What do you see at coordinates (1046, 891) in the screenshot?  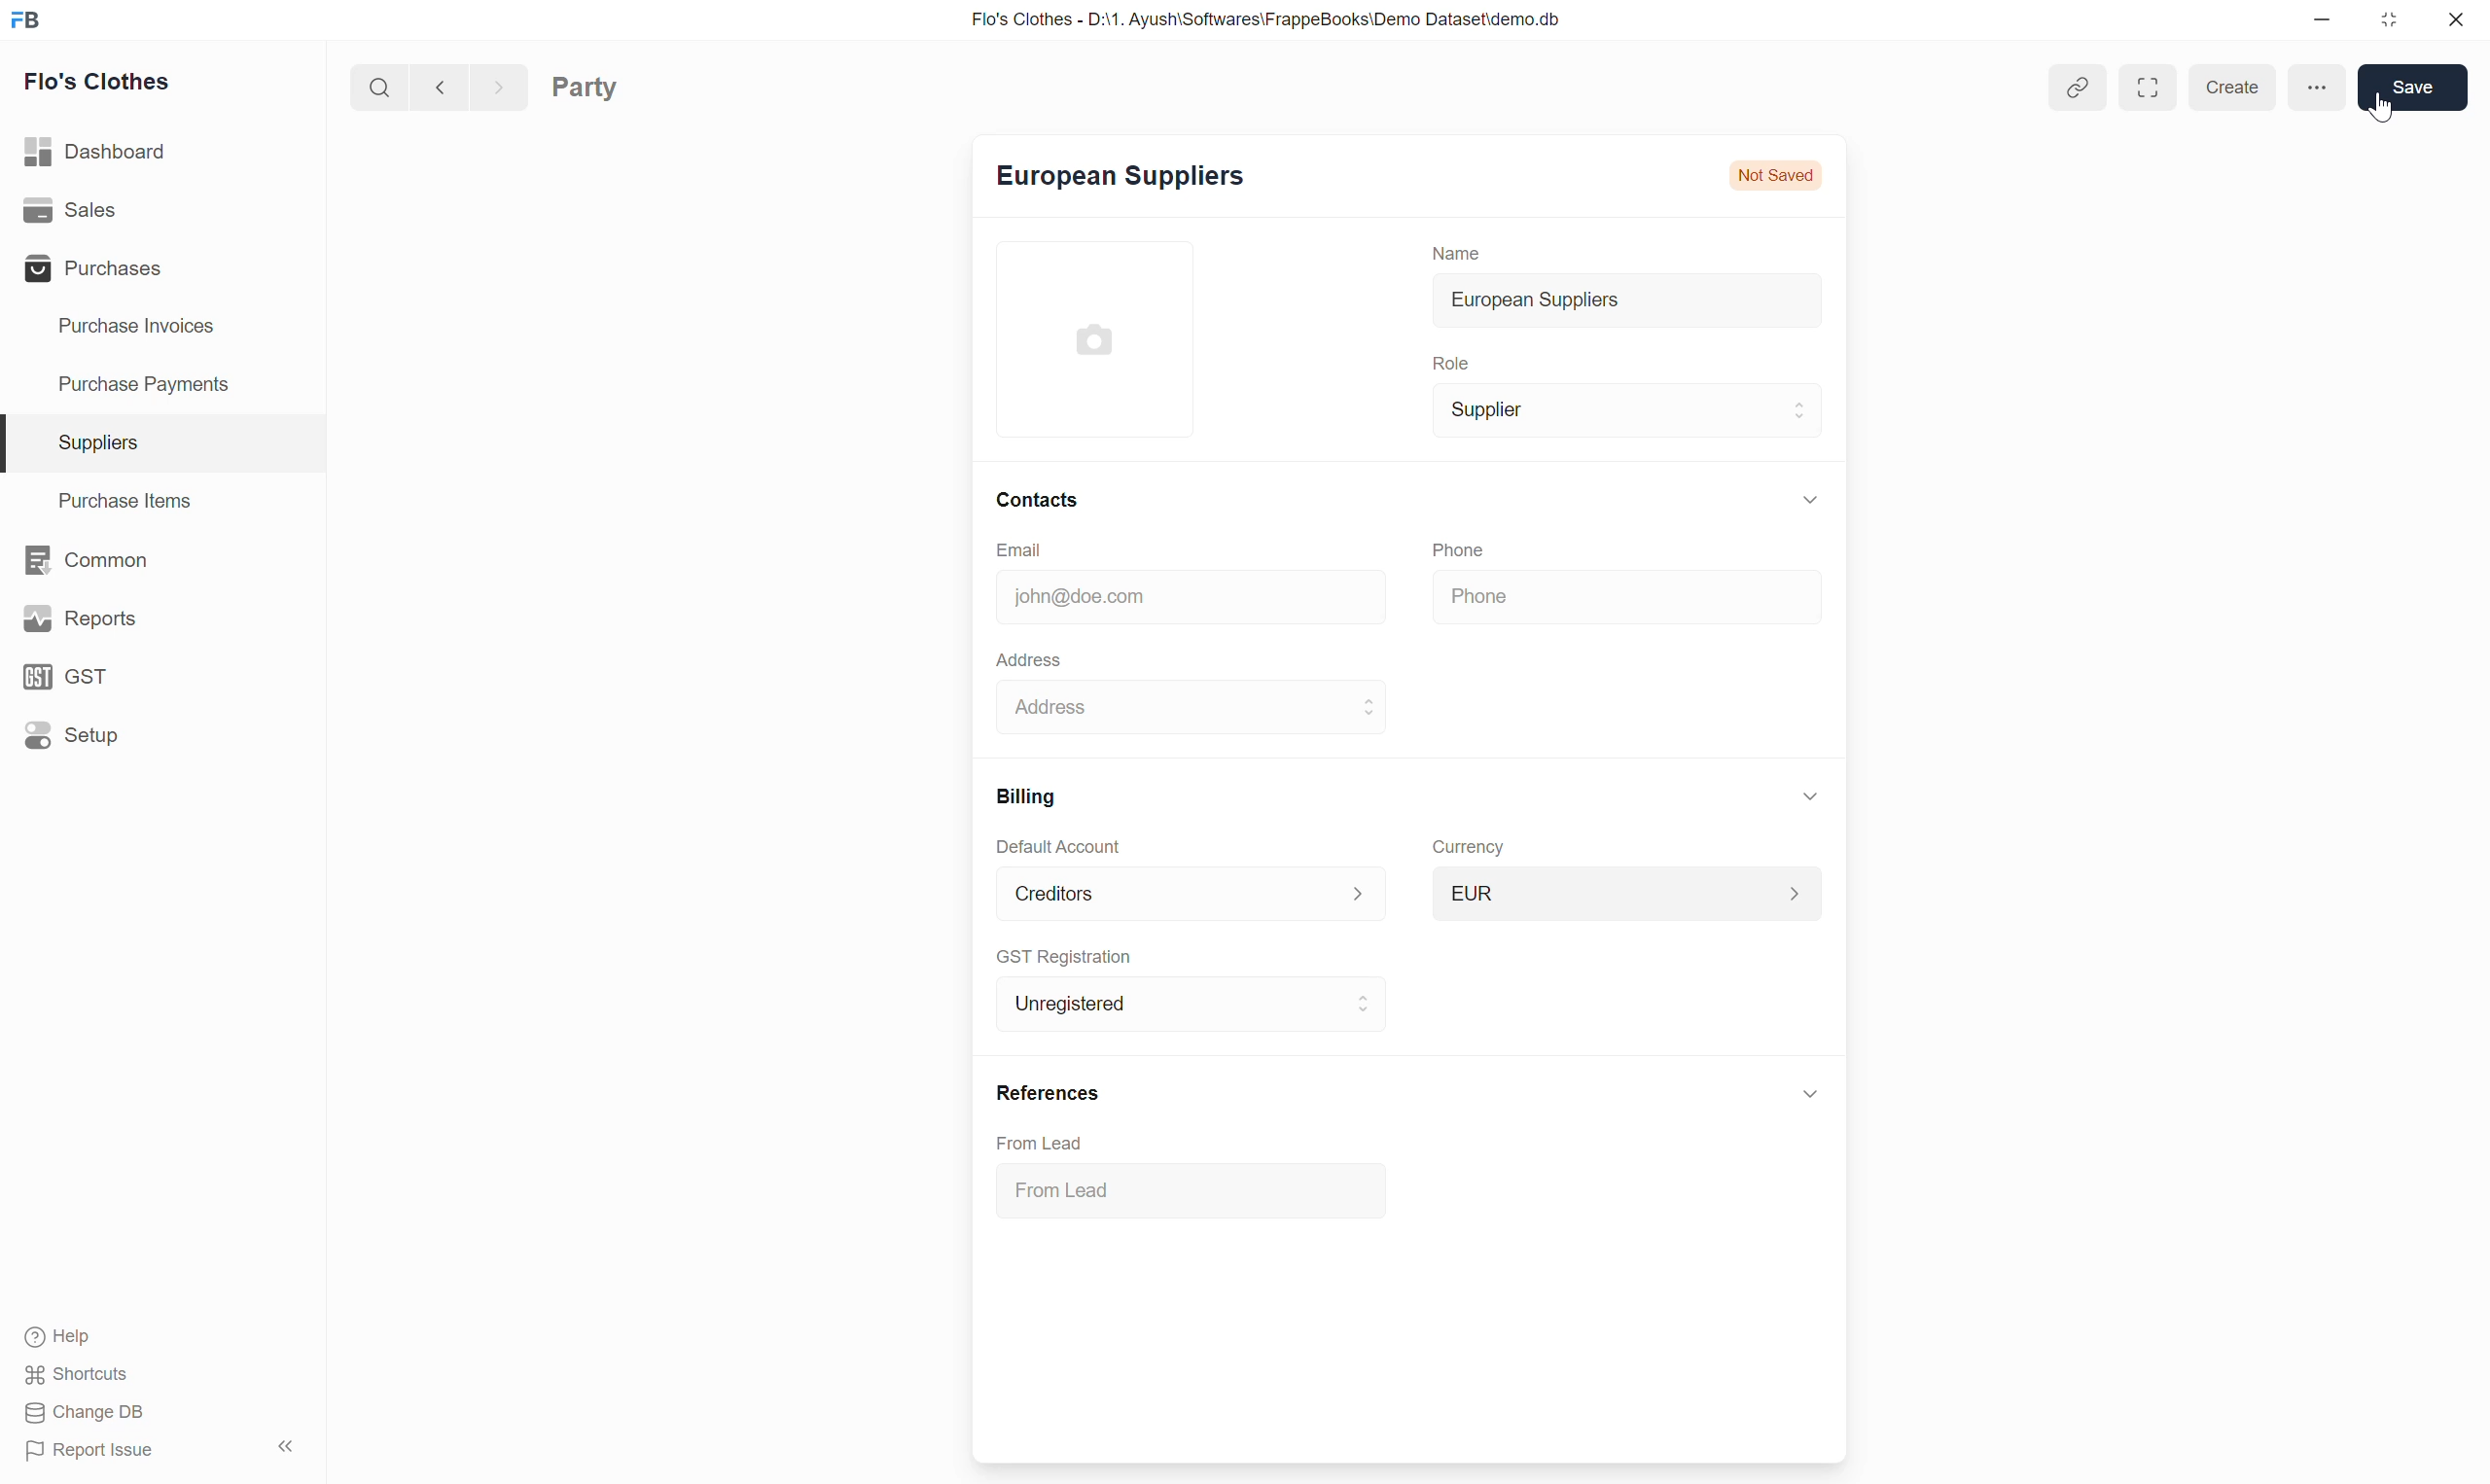 I see `Creditors` at bounding box center [1046, 891].